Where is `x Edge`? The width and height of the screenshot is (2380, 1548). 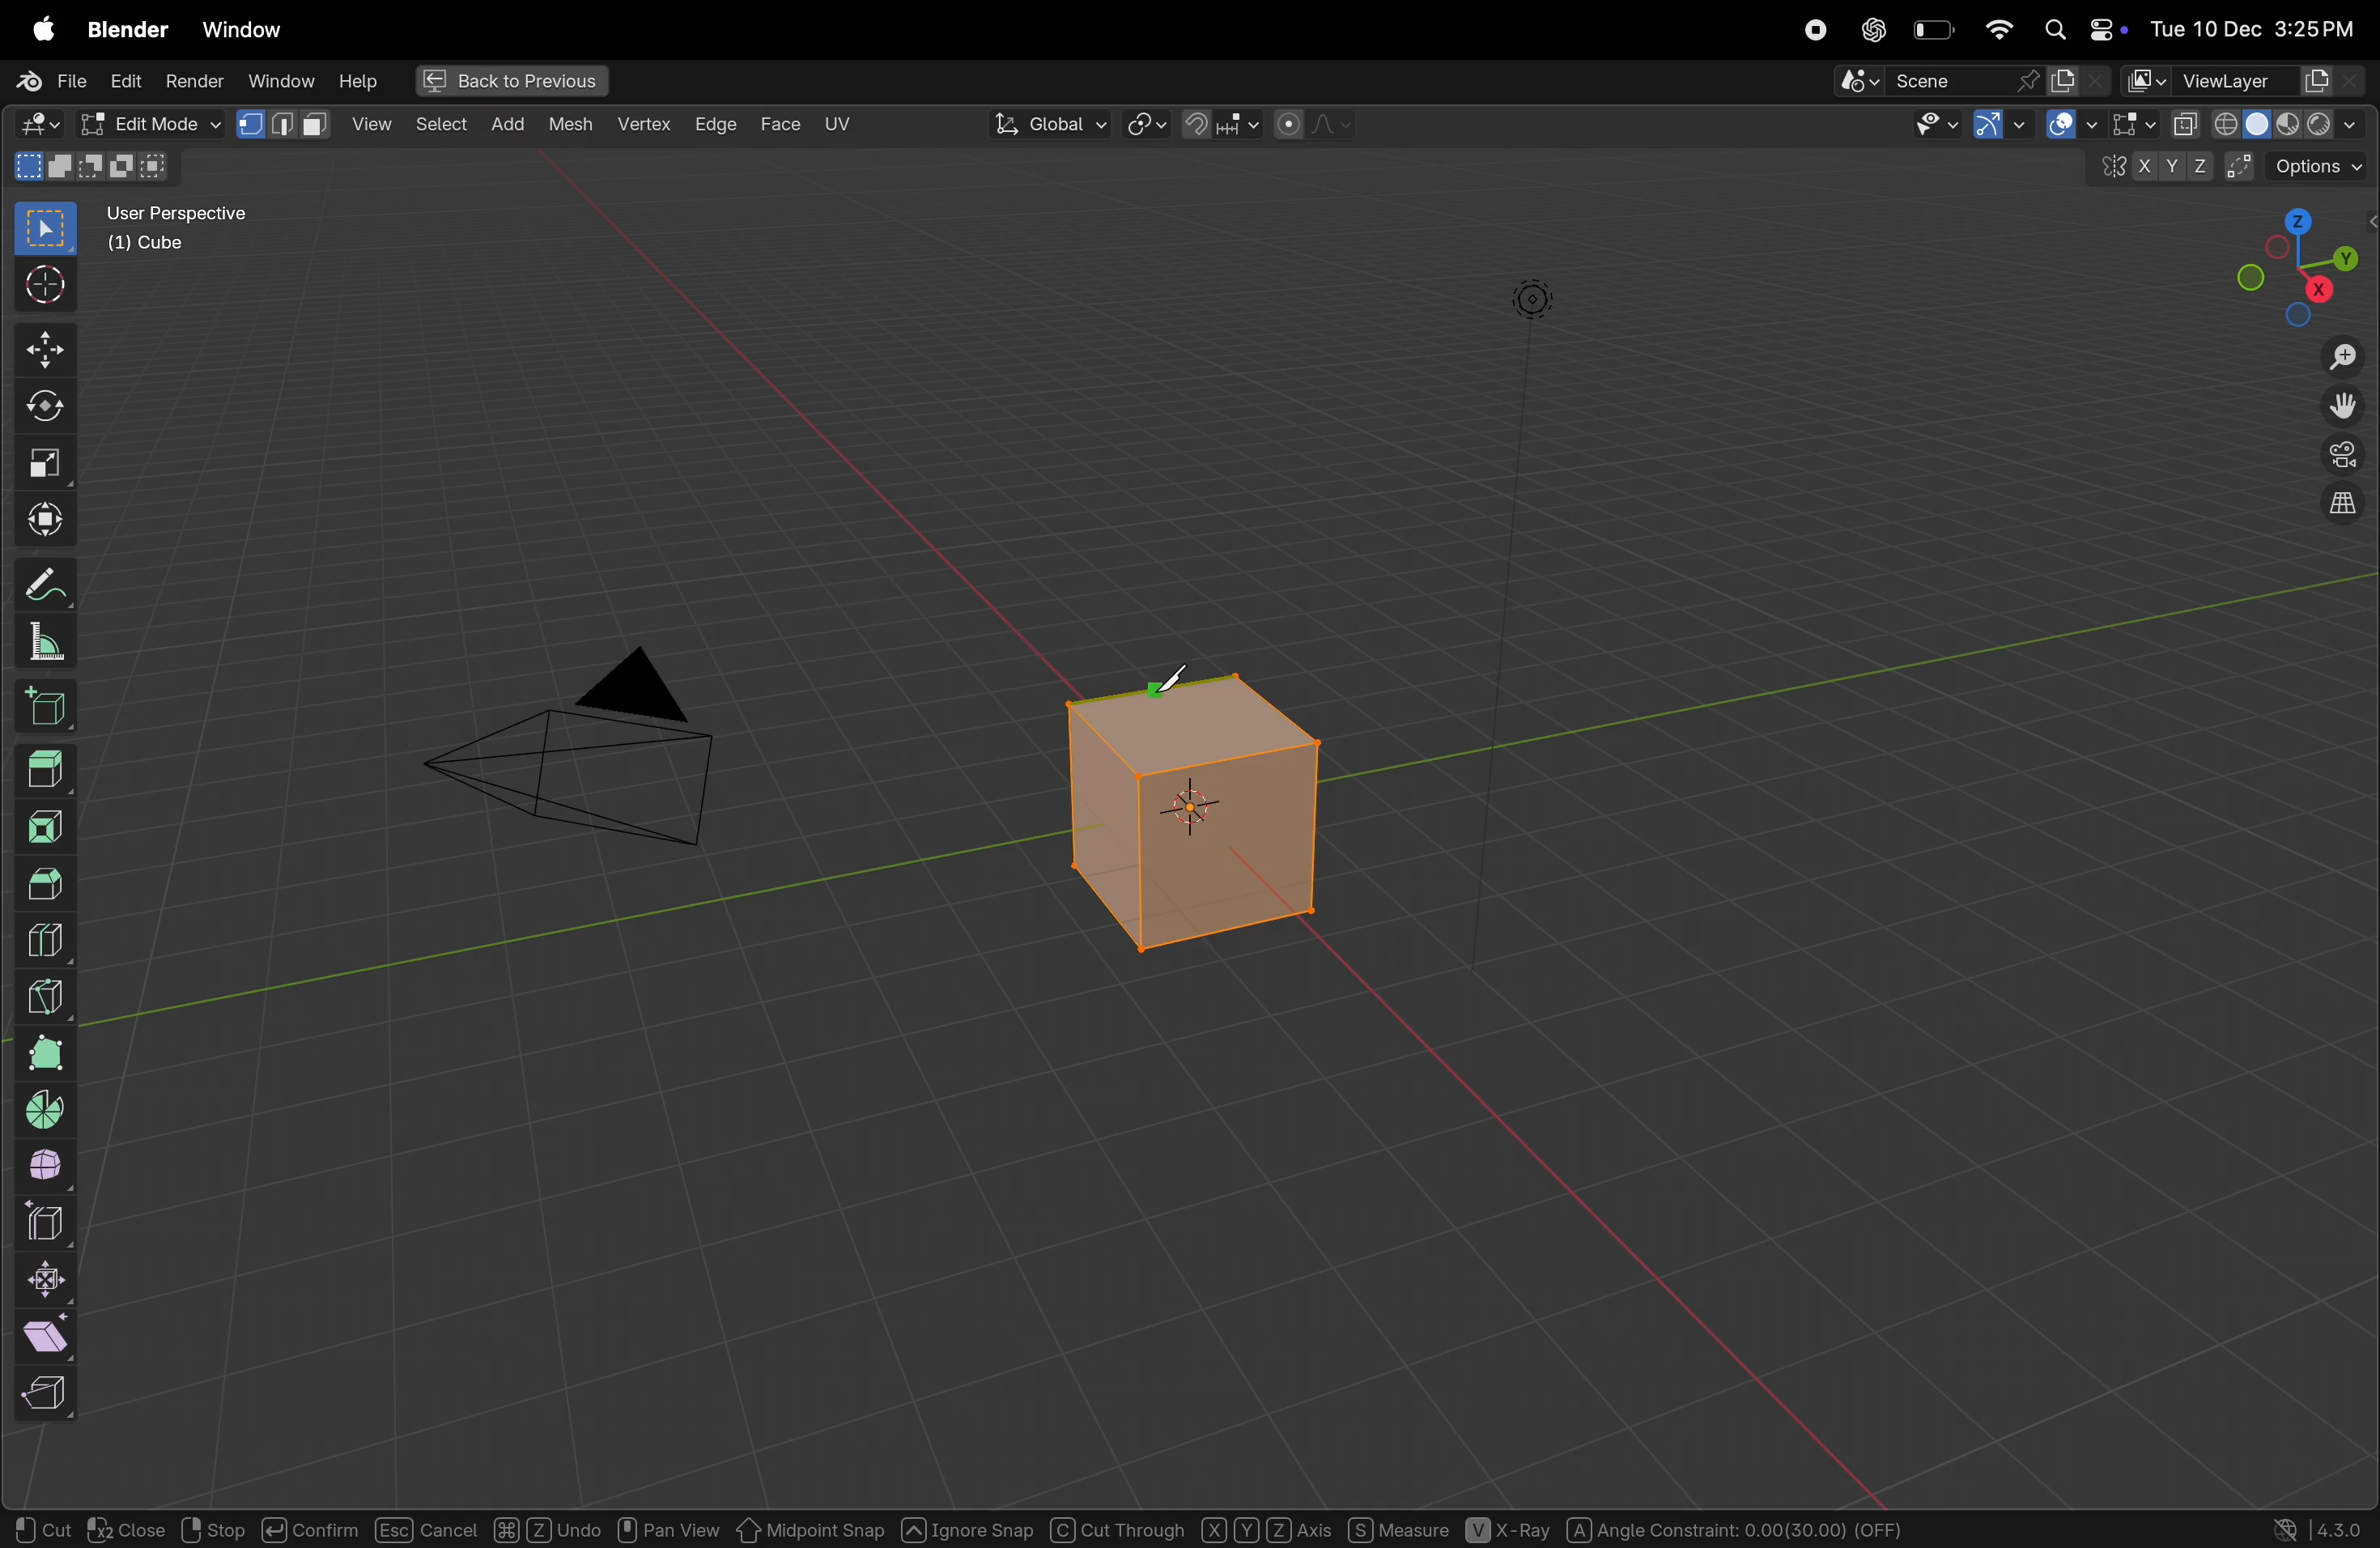
x Edge is located at coordinates (716, 122).